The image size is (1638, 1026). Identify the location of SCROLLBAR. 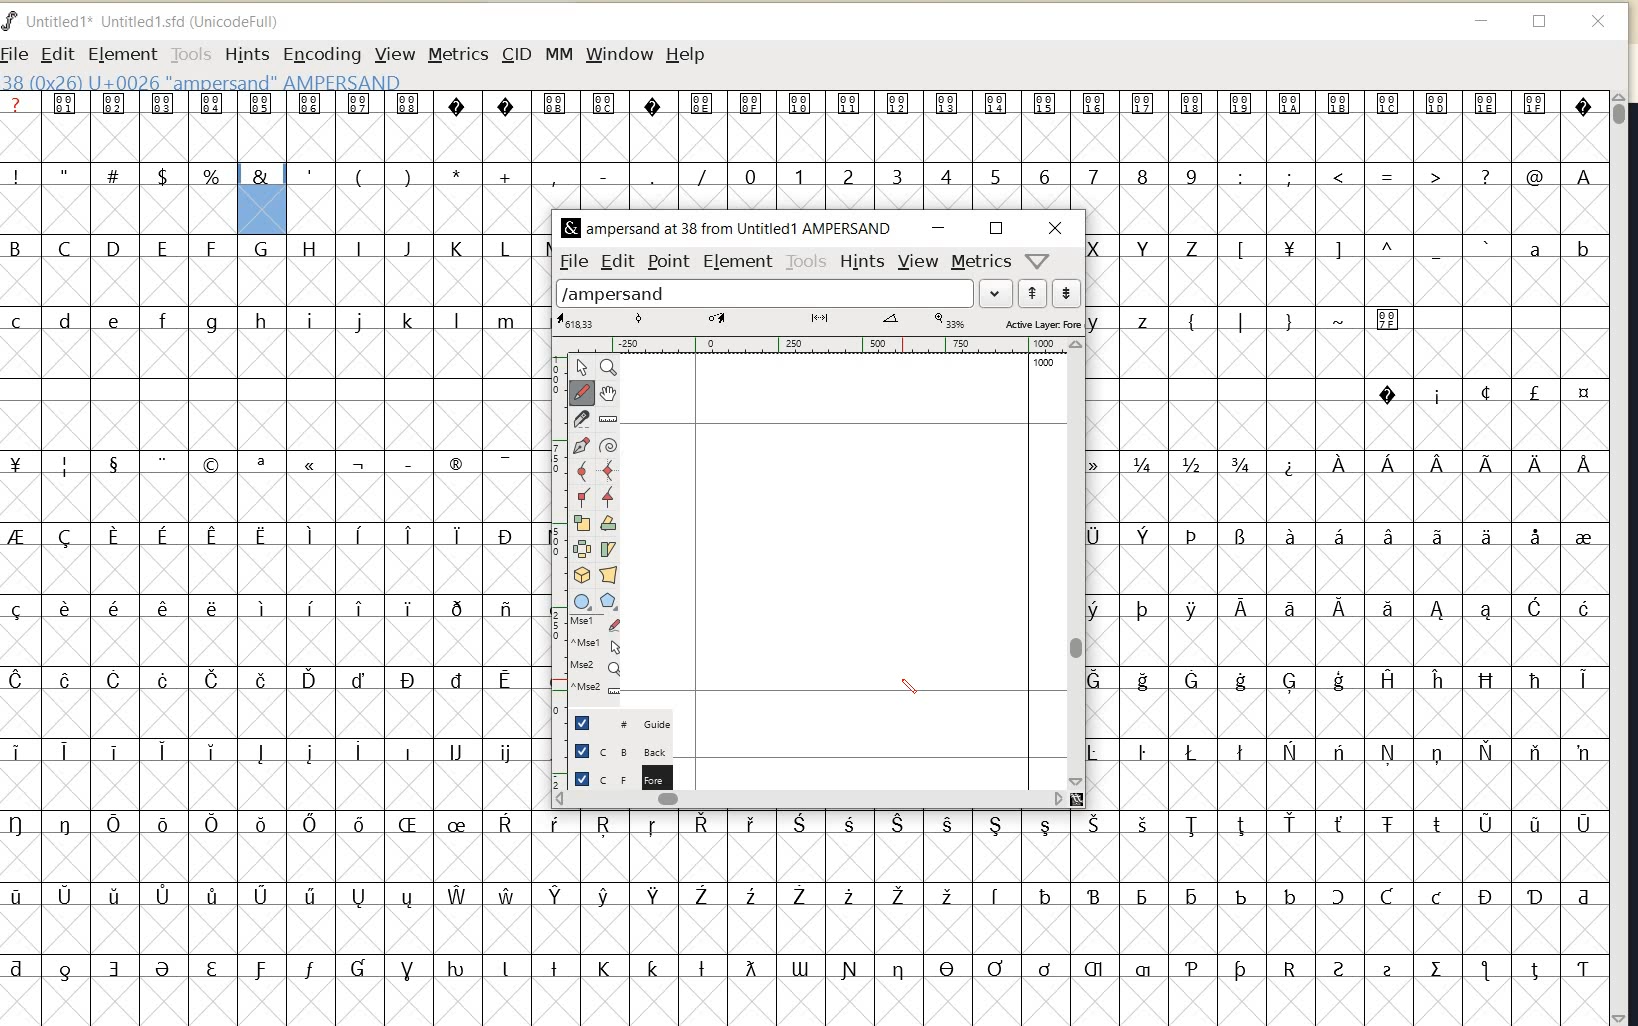
(1622, 558).